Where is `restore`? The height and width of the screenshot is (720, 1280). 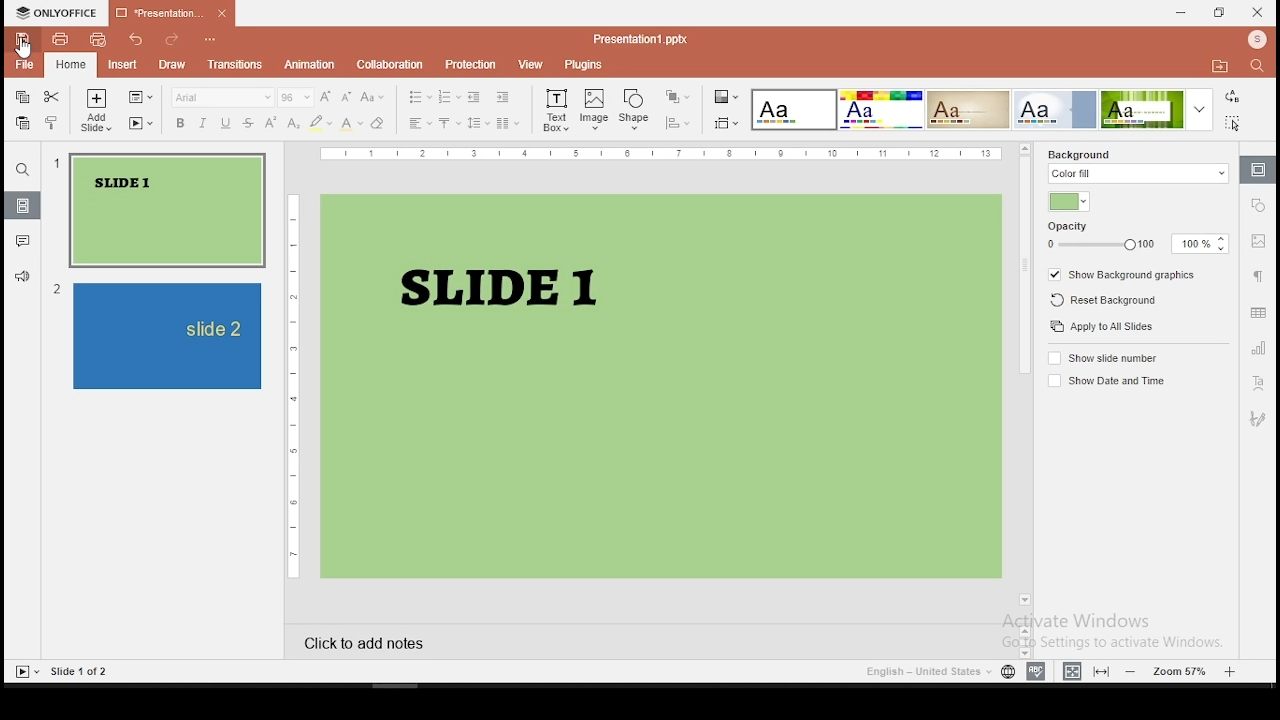
restore is located at coordinates (1218, 13).